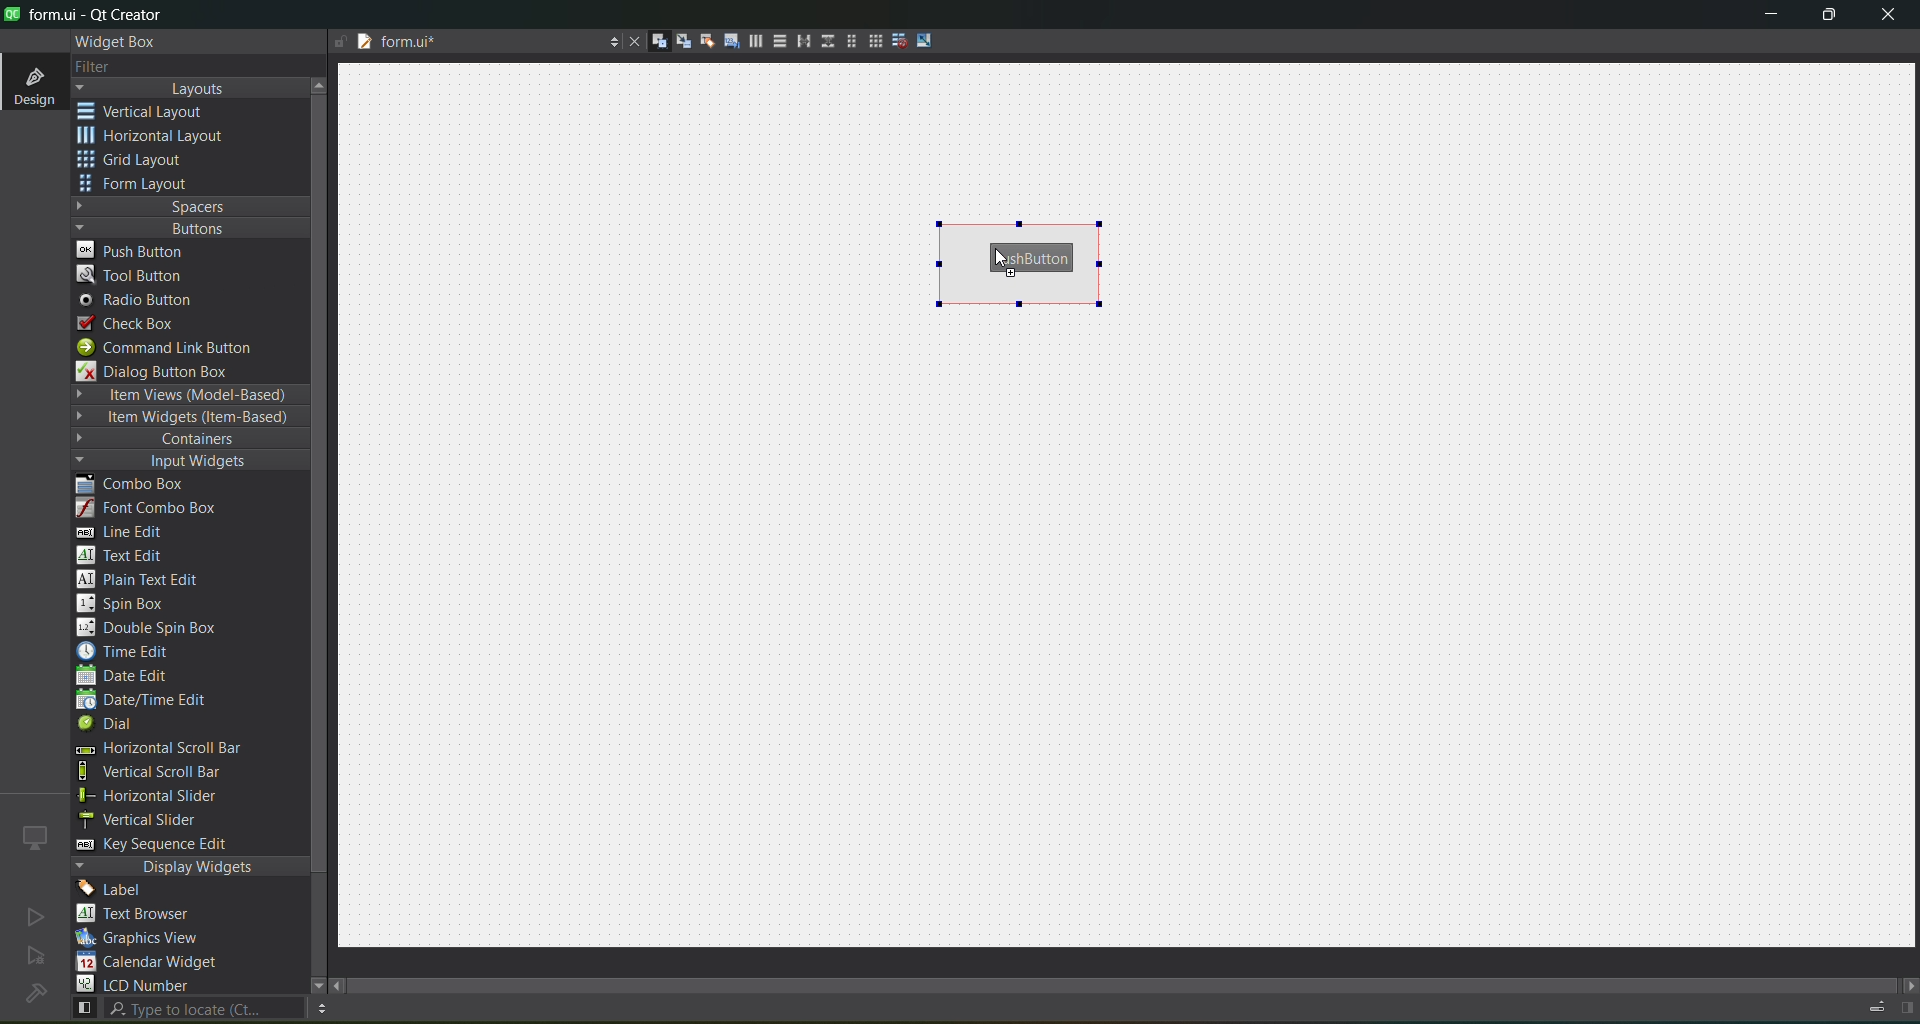 Image resolution: width=1920 pixels, height=1024 pixels. Describe the element at coordinates (322, 83) in the screenshot. I see `move up` at that location.